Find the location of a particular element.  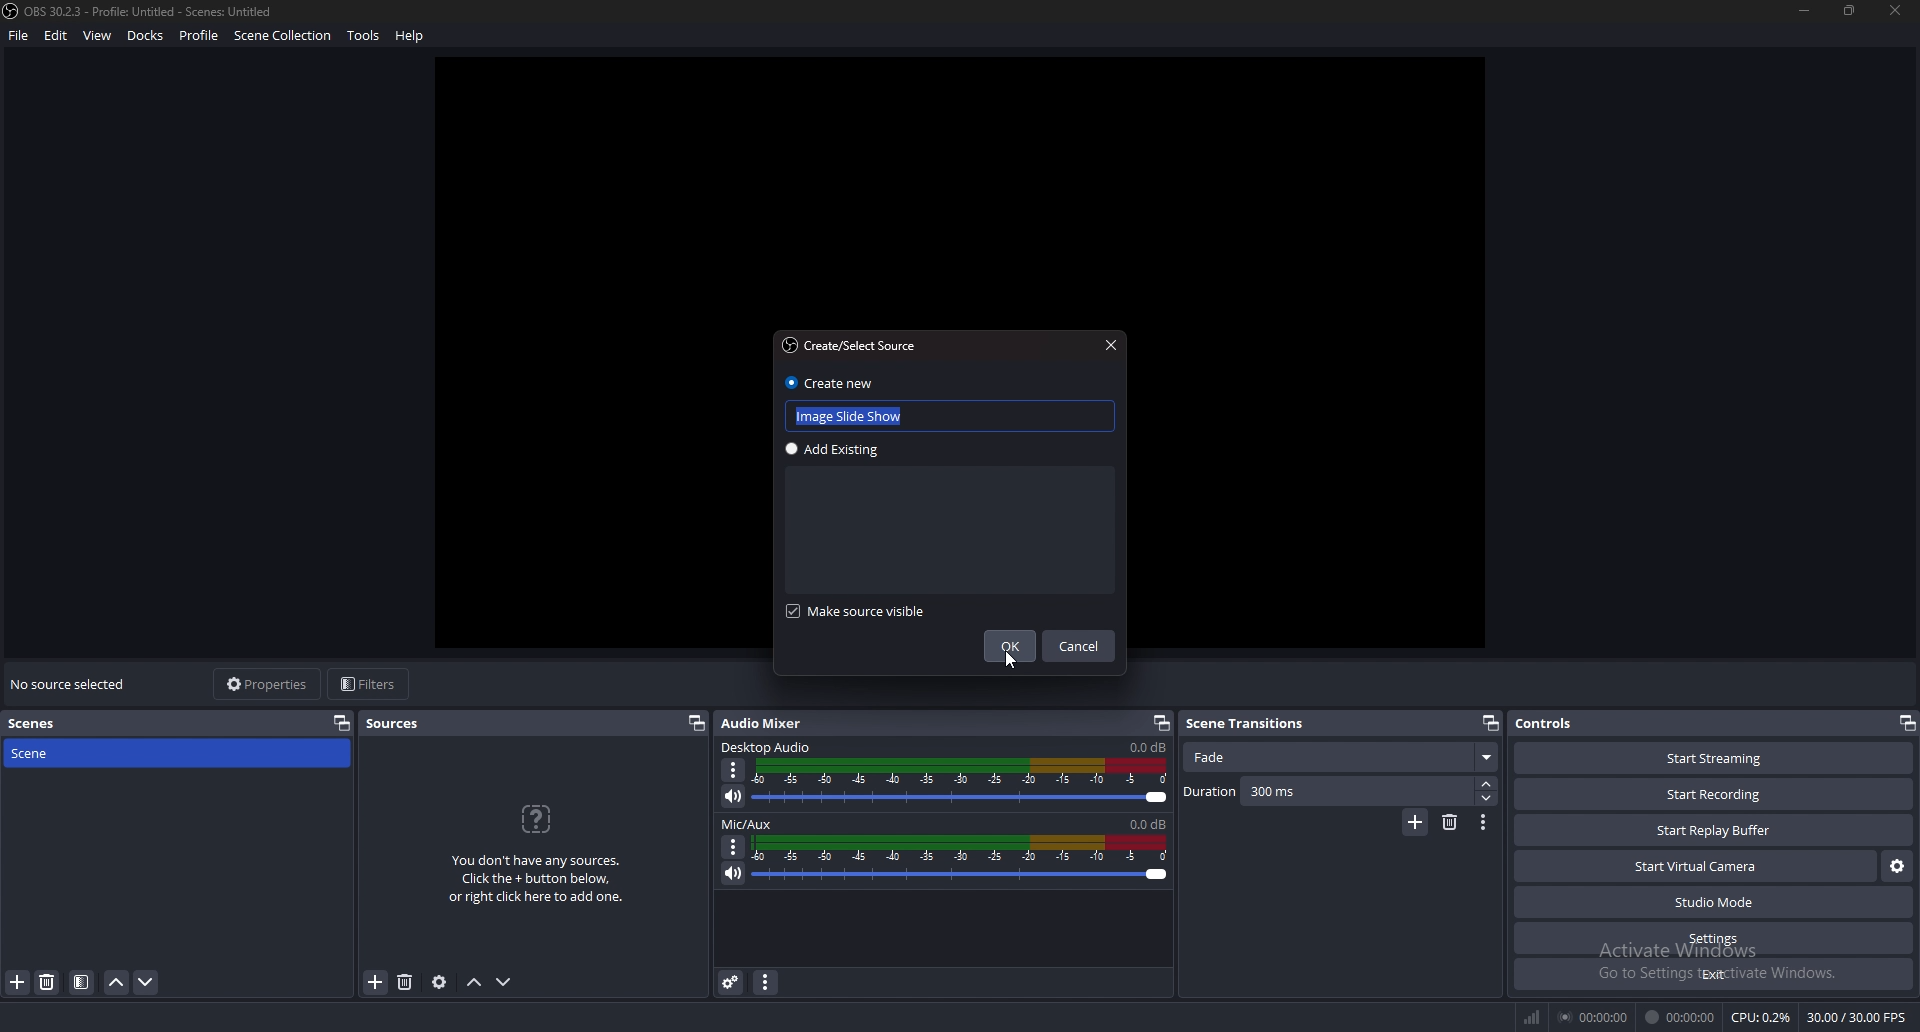

add transition is located at coordinates (1413, 824).